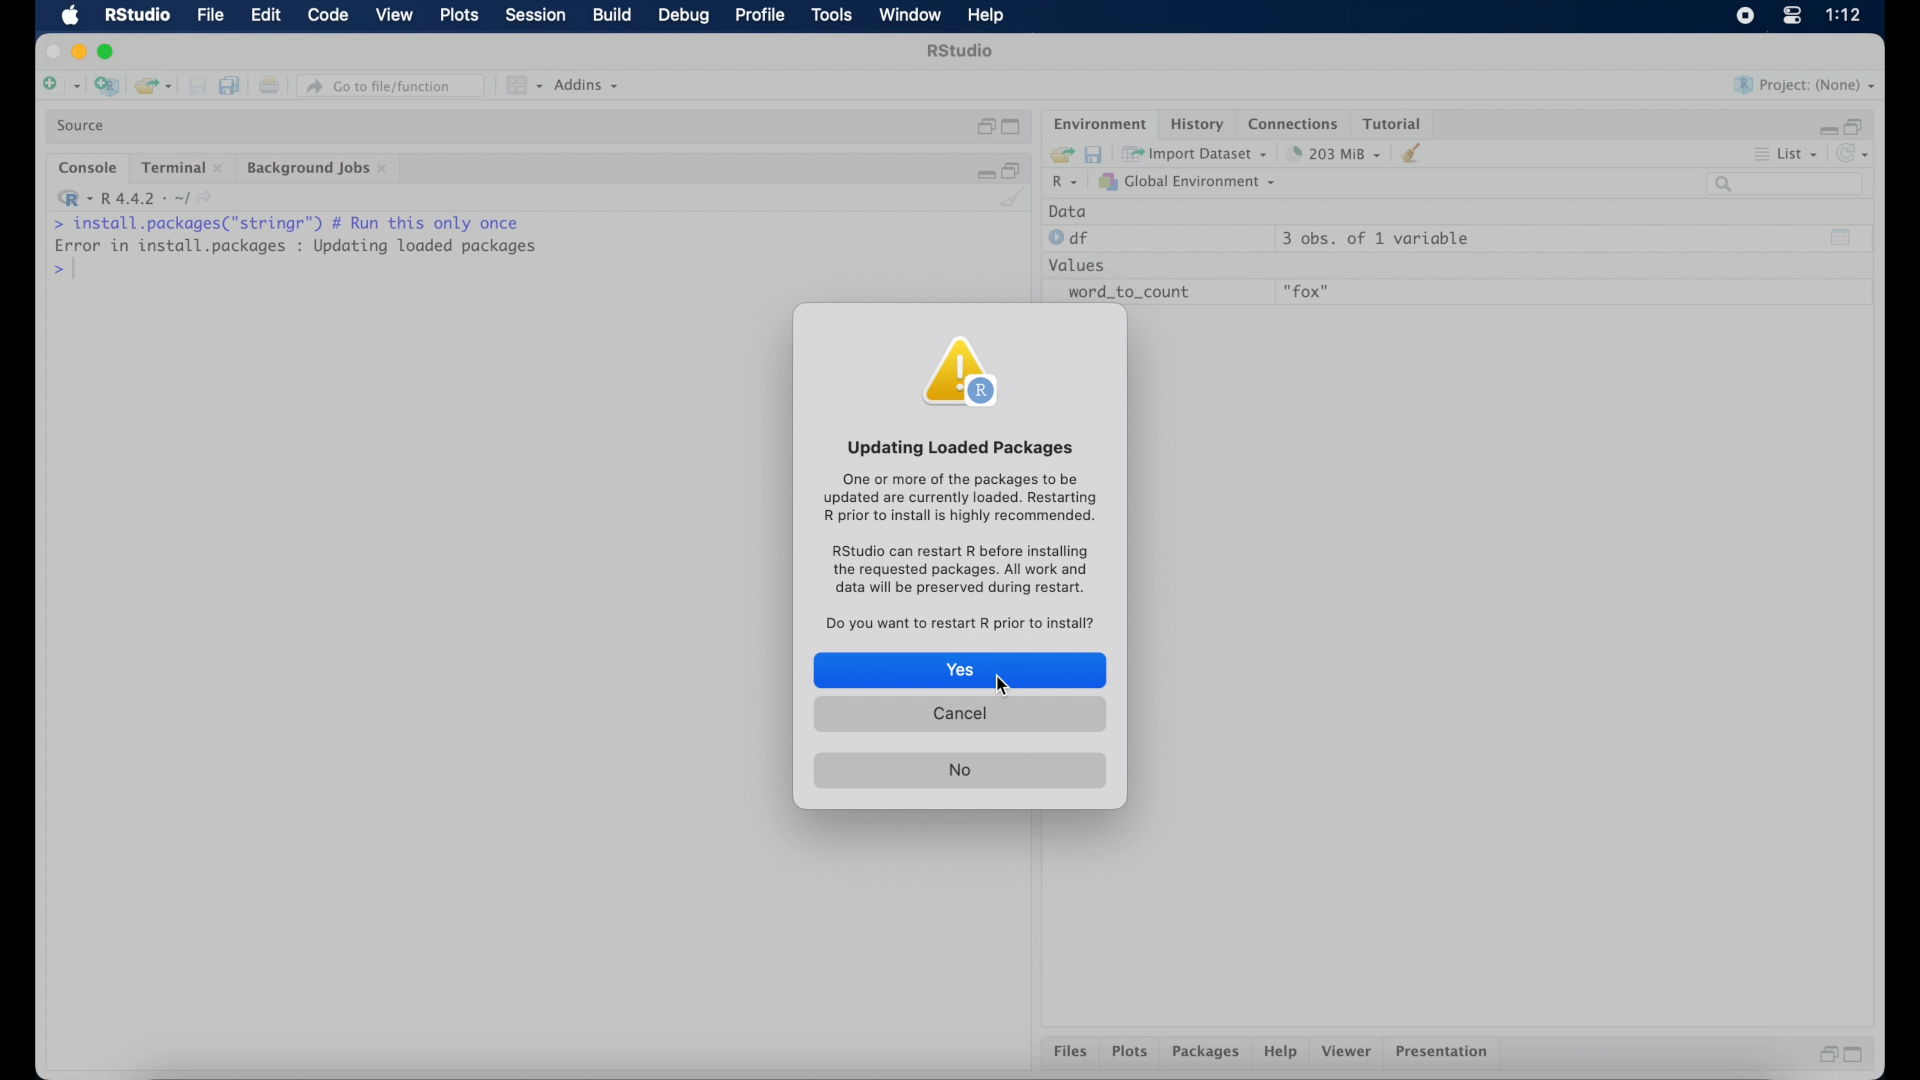 The width and height of the screenshot is (1920, 1080). Describe the element at coordinates (1014, 128) in the screenshot. I see `maximize` at that location.